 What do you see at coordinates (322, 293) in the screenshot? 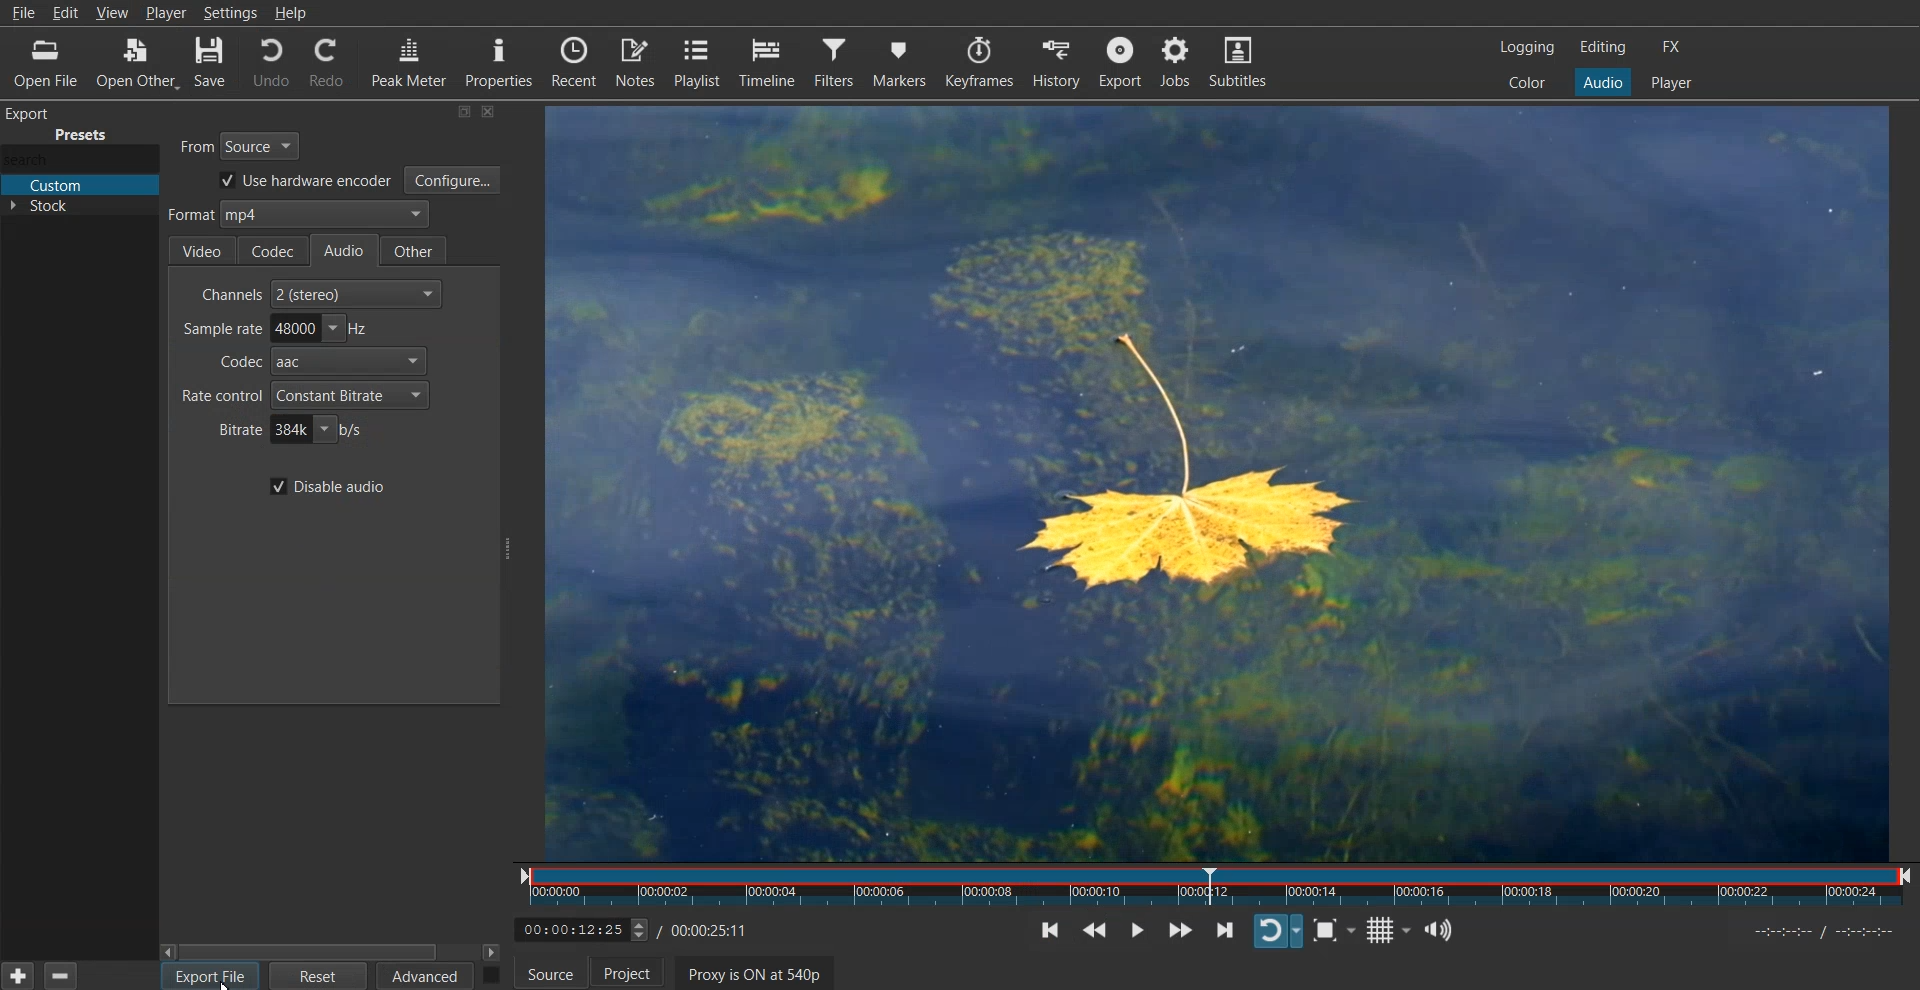
I see `Channel ` at bounding box center [322, 293].